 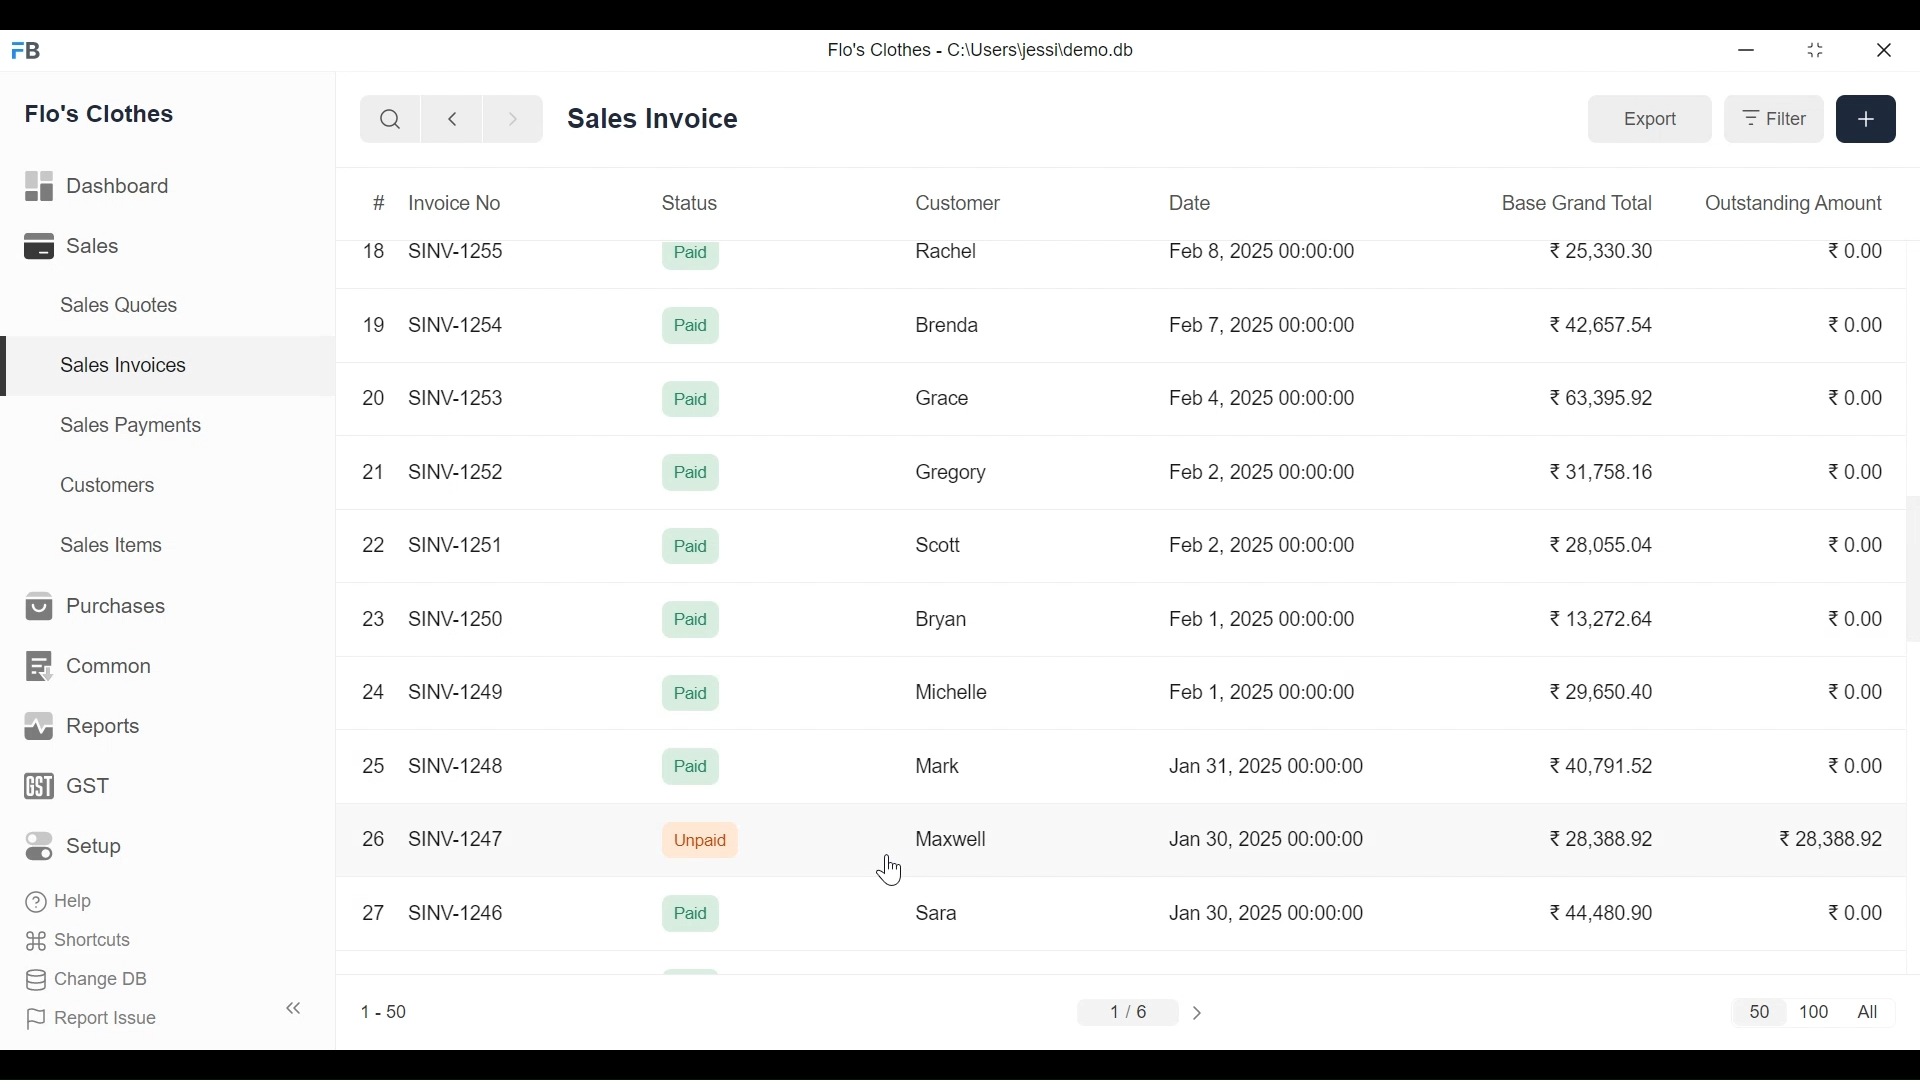 What do you see at coordinates (1270, 913) in the screenshot?
I see `Jan 30, 2025 00:00:00` at bounding box center [1270, 913].